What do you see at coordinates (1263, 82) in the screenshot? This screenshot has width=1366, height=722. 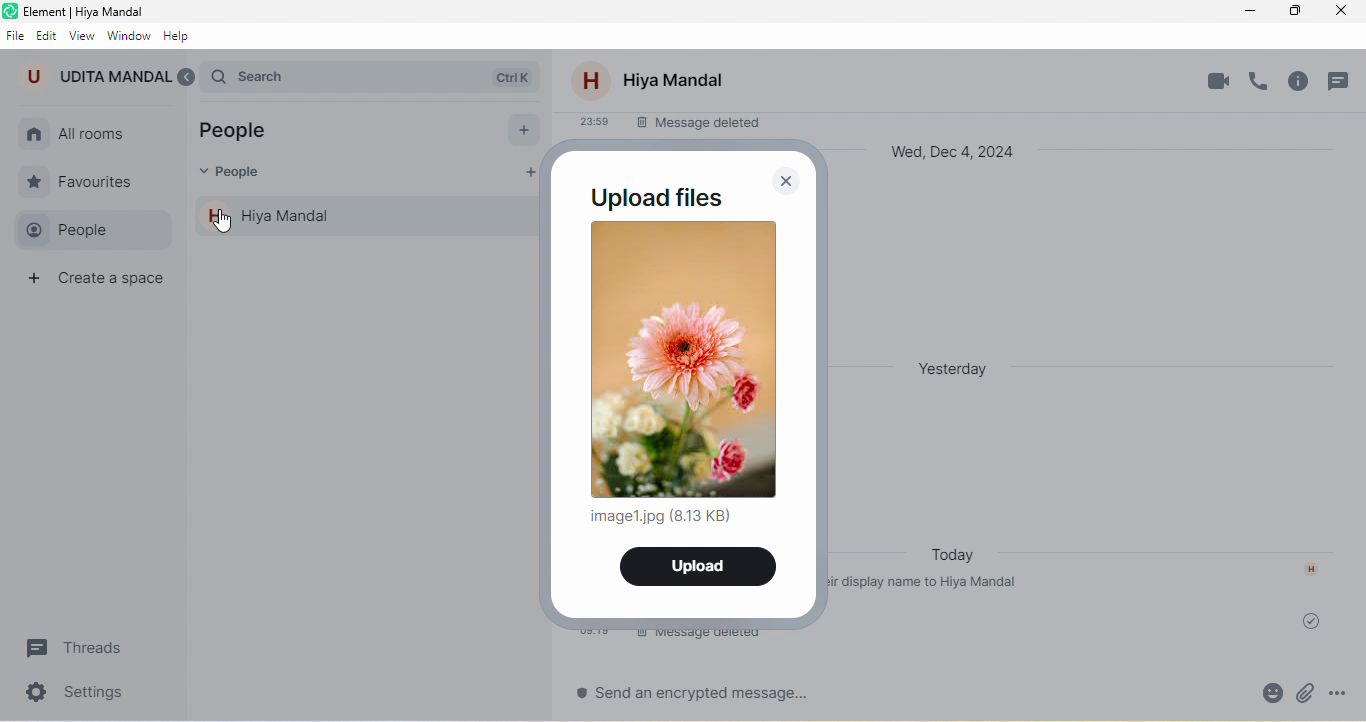 I see `voice call` at bounding box center [1263, 82].